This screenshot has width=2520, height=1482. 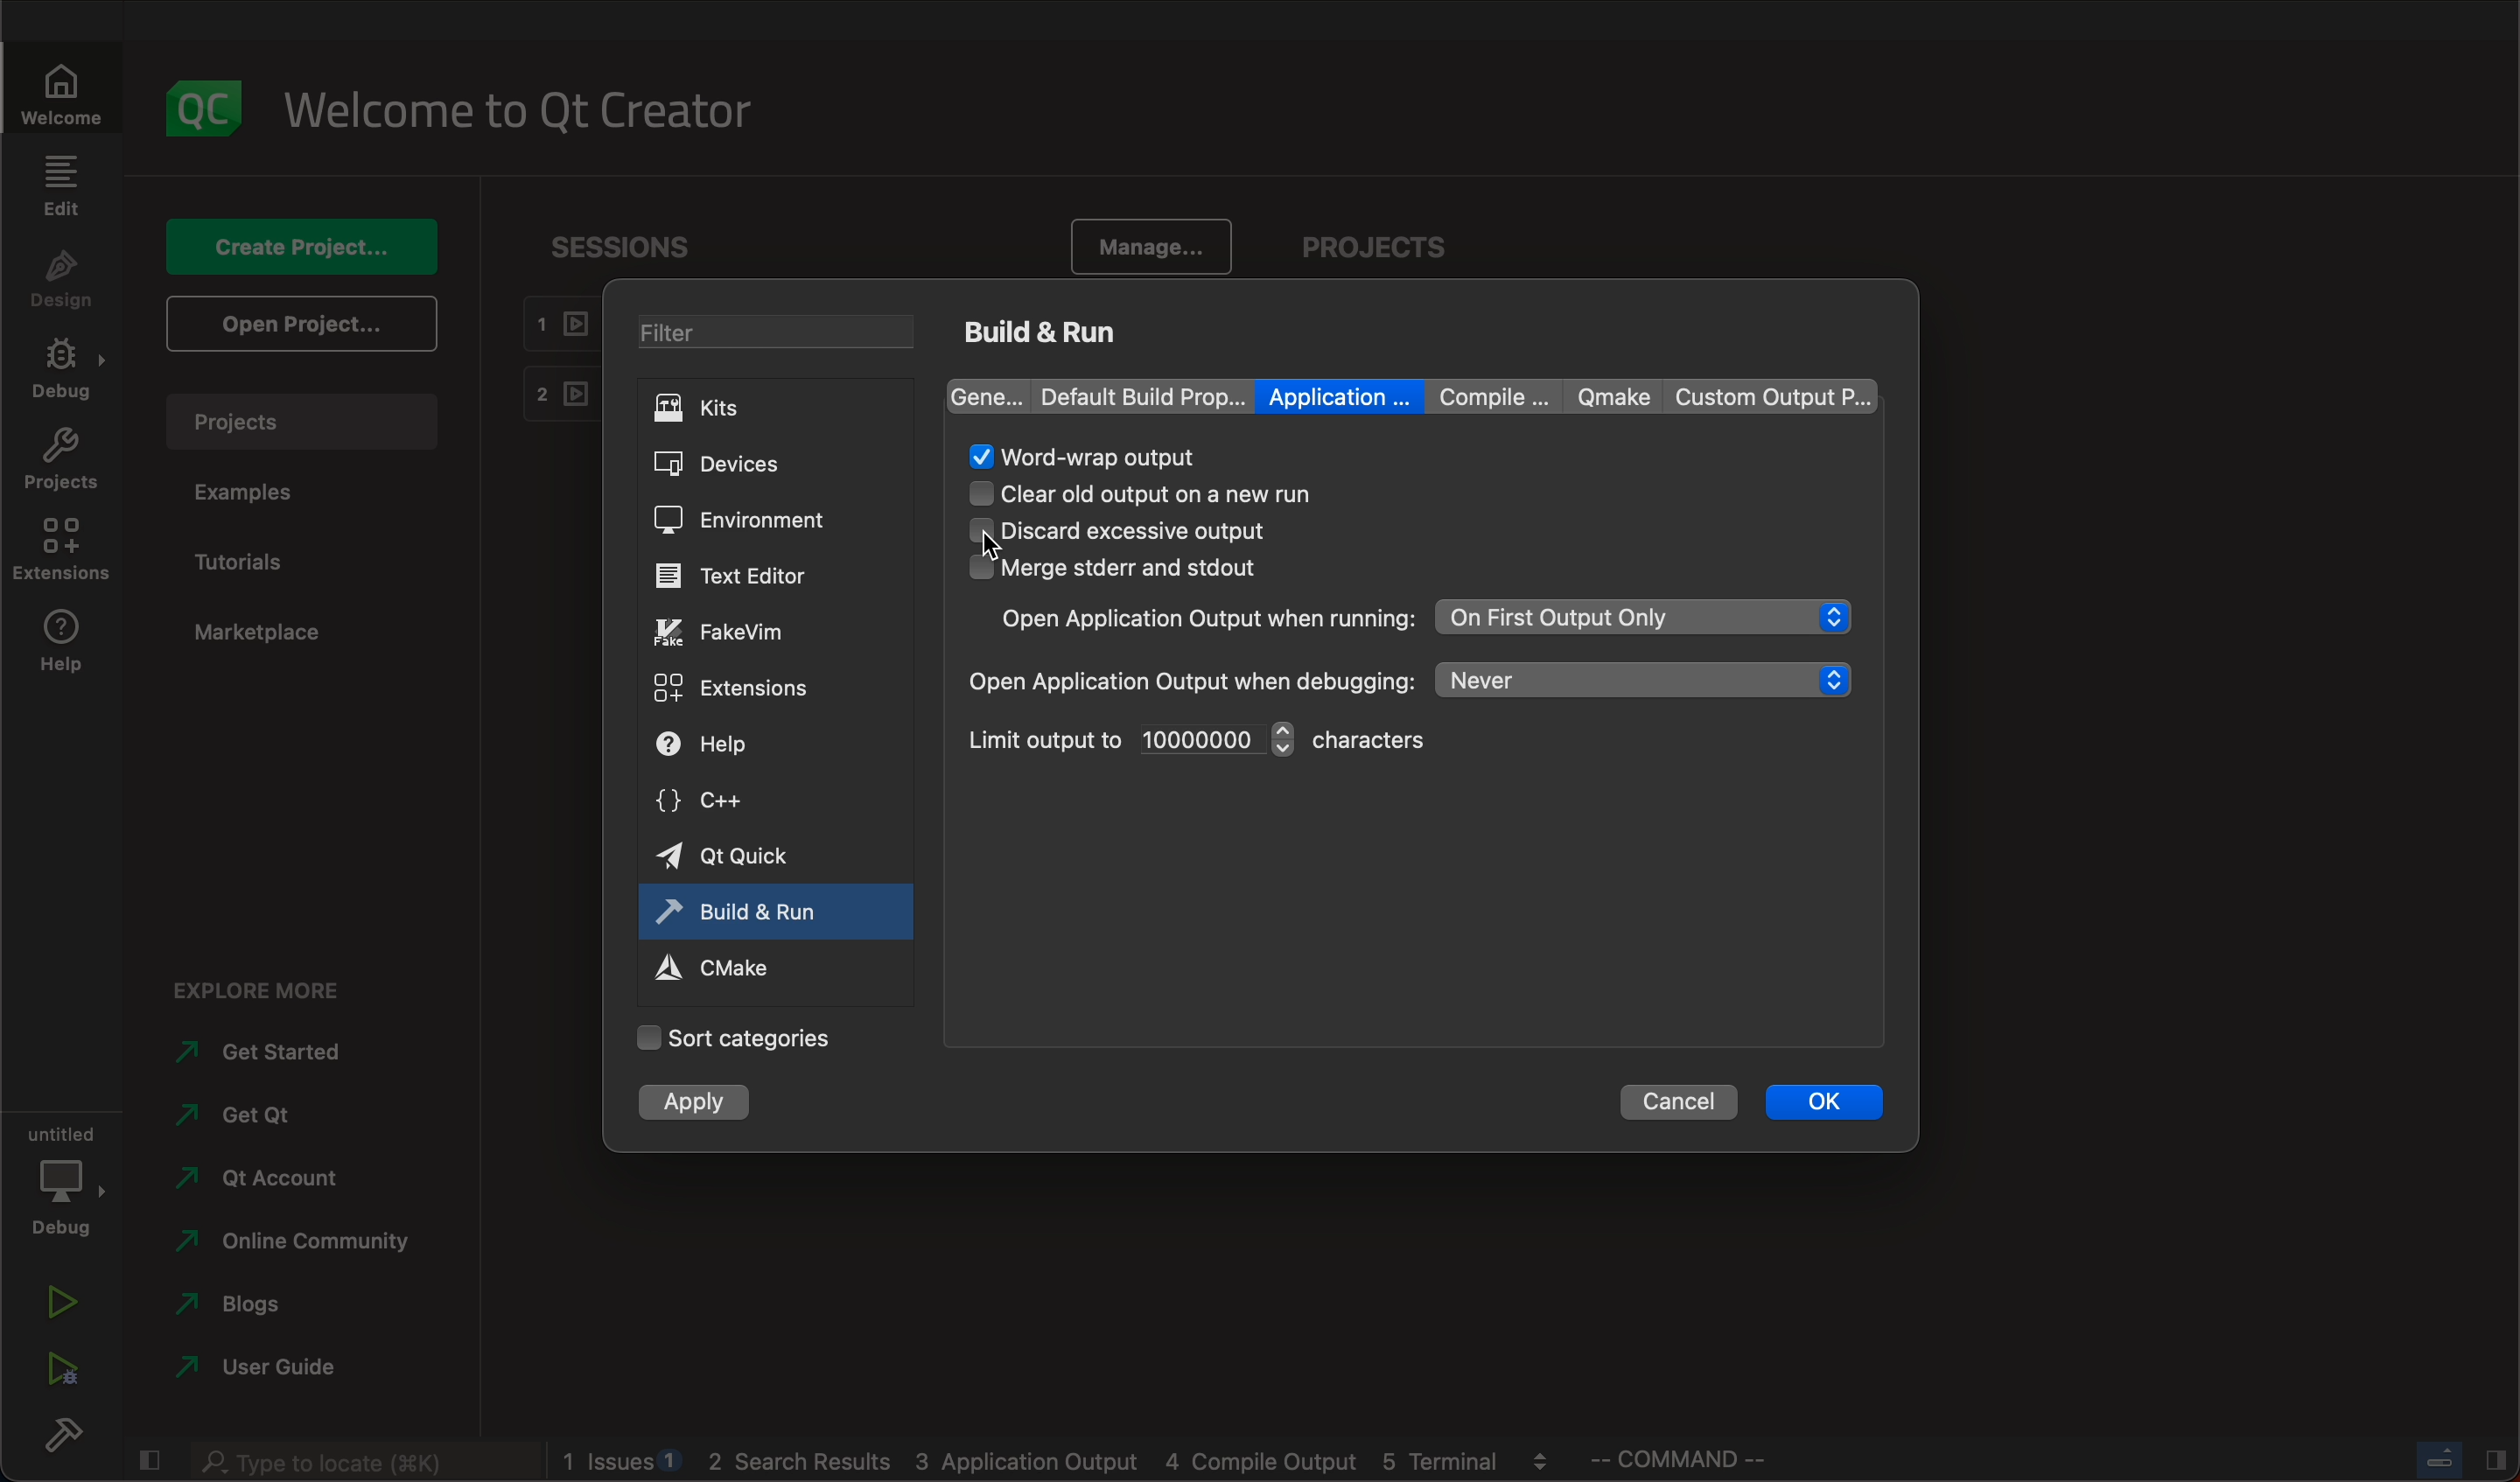 What do you see at coordinates (1201, 619) in the screenshot?
I see `open applicatiom` at bounding box center [1201, 619].